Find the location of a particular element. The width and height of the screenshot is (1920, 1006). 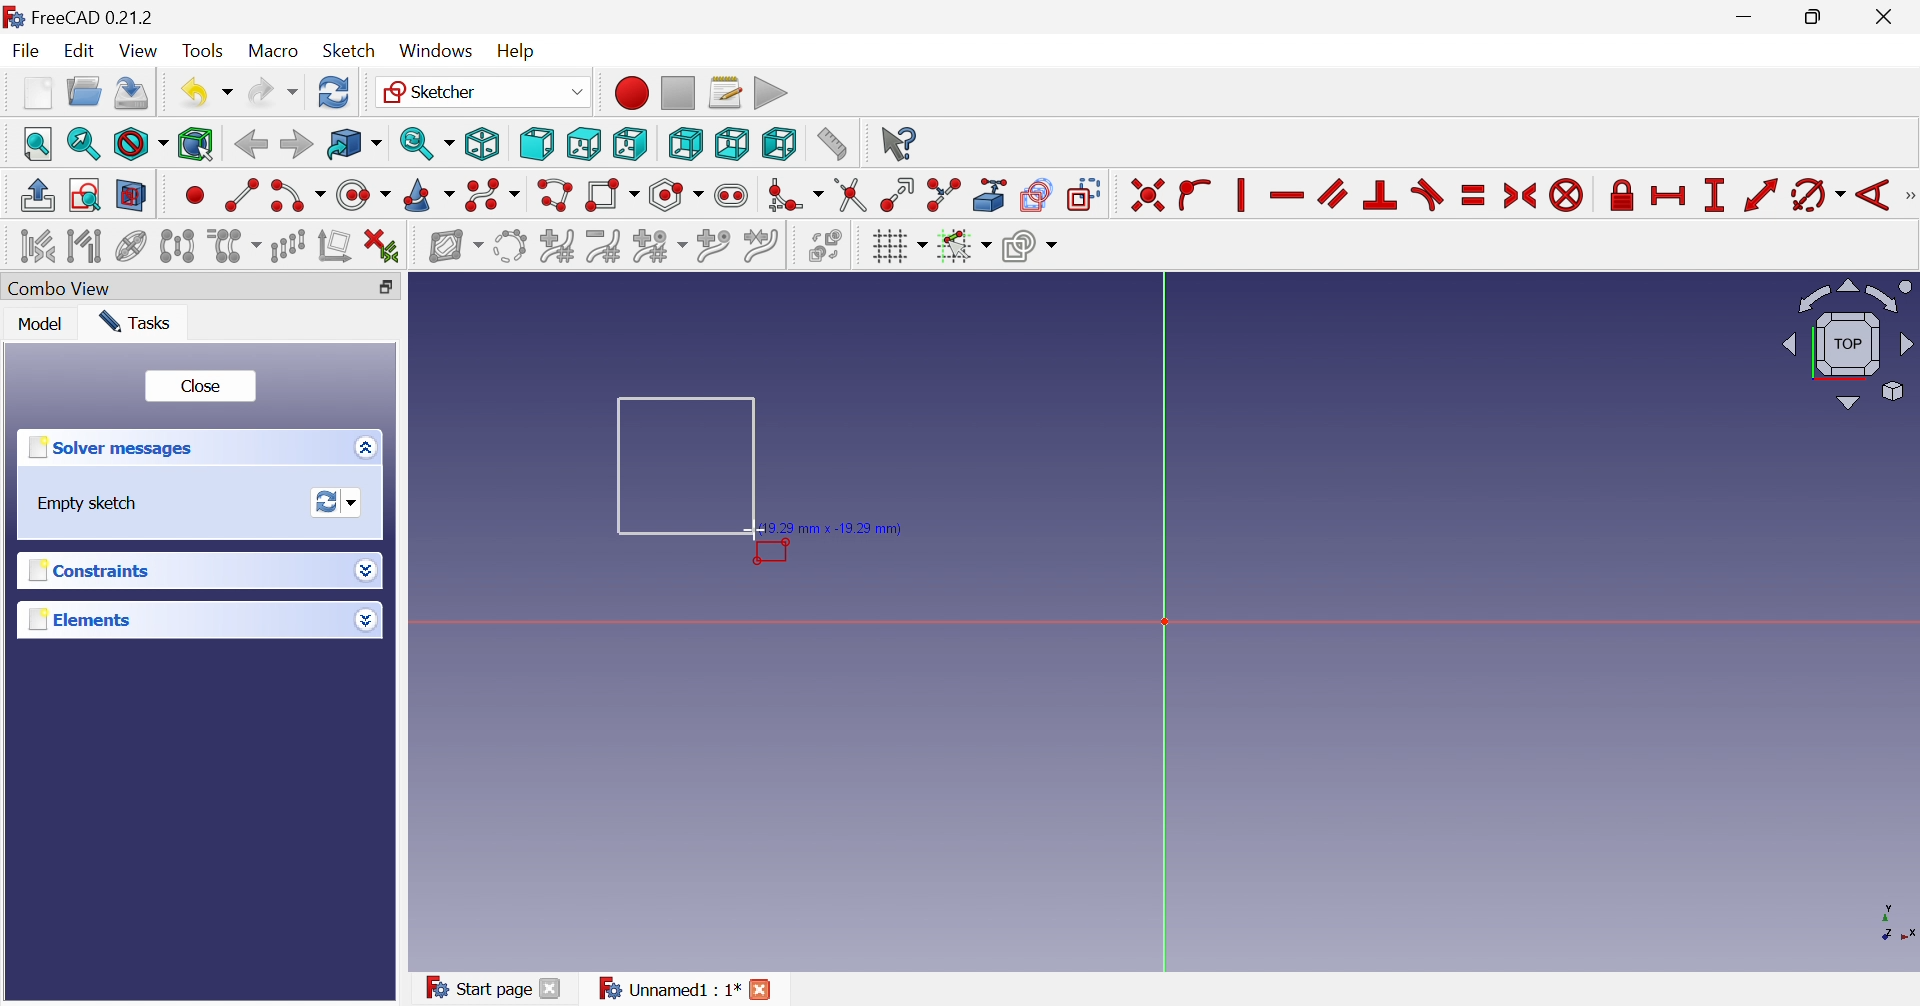

Show/hide B-spline information layer is located at coordinates (456, 246).